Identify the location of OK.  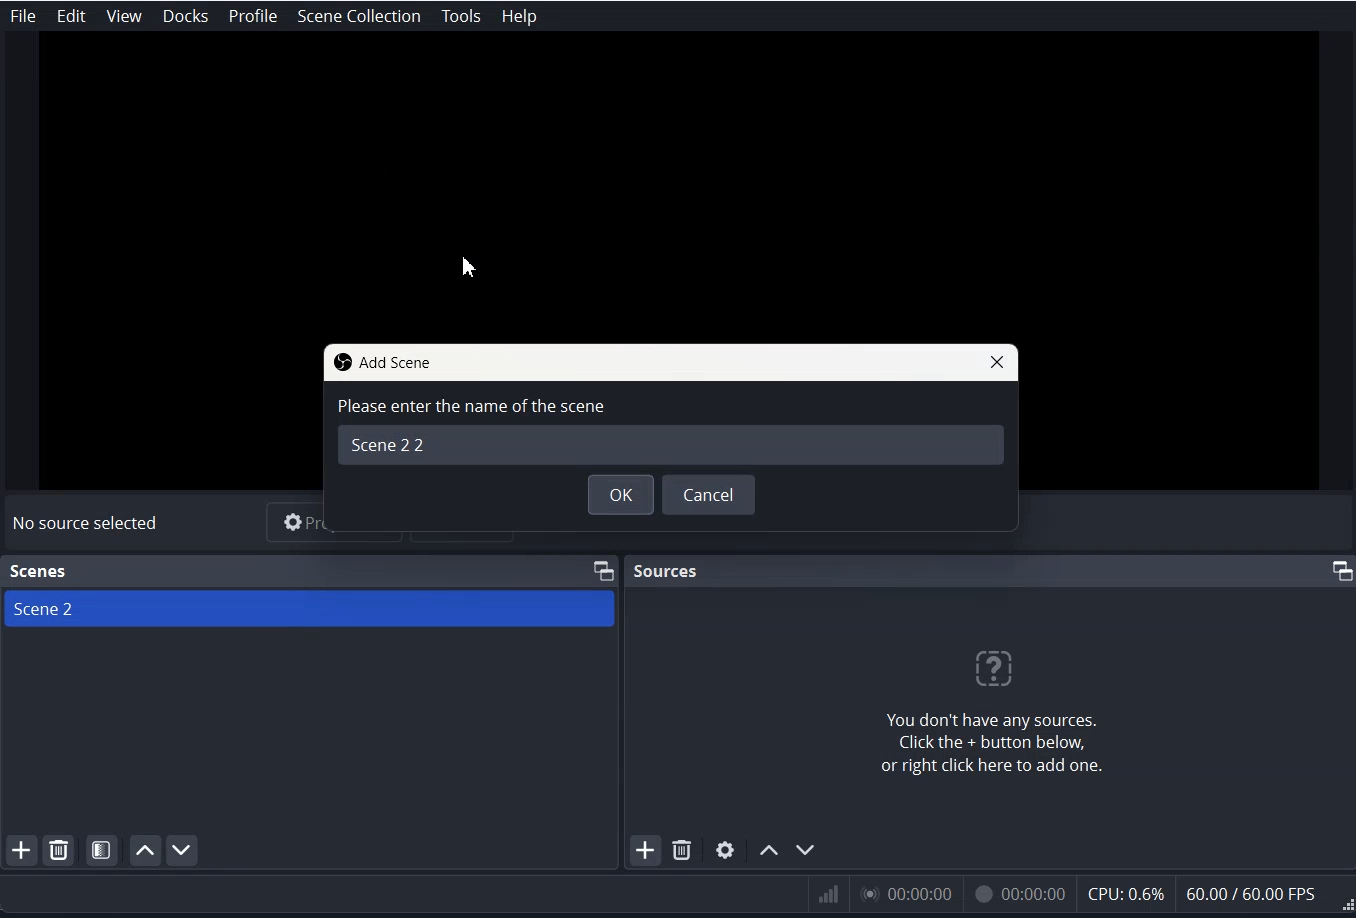
(619, 494).